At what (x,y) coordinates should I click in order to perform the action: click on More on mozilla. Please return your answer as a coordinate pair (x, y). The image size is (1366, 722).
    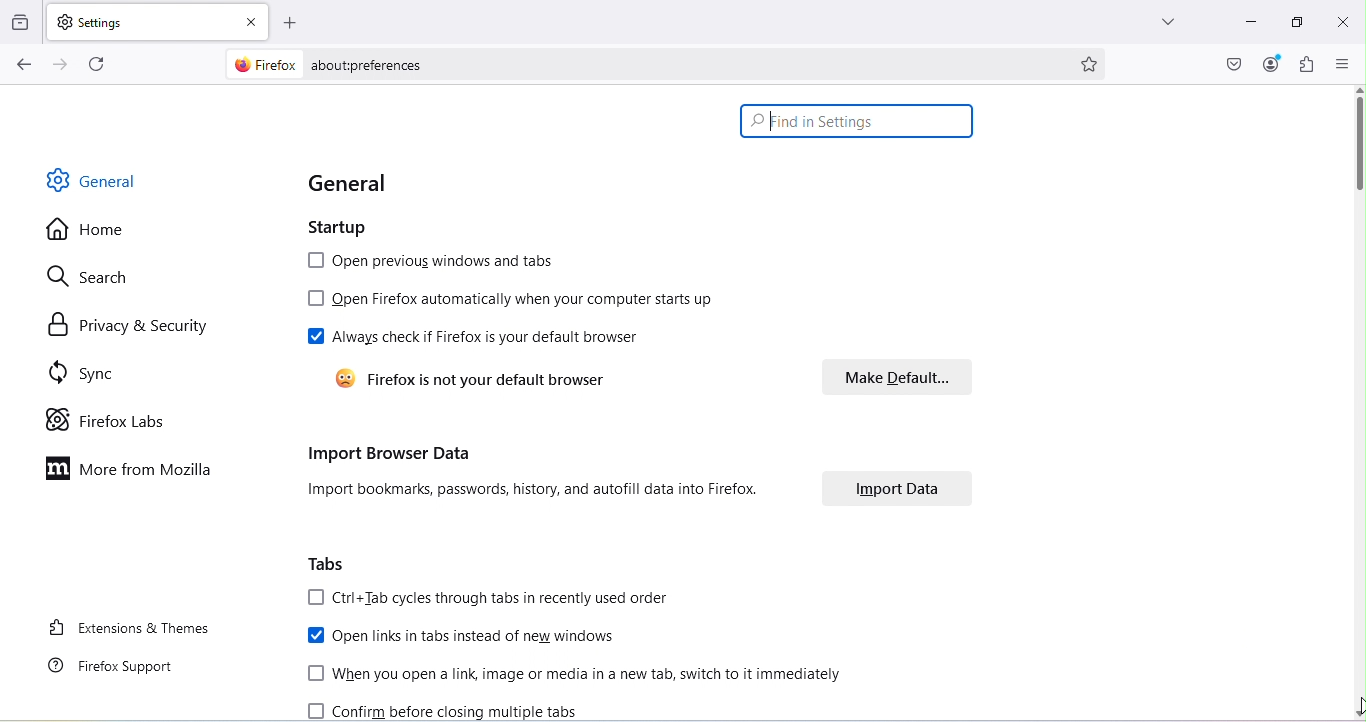
    Looking at the image, I should click on (121, 470).